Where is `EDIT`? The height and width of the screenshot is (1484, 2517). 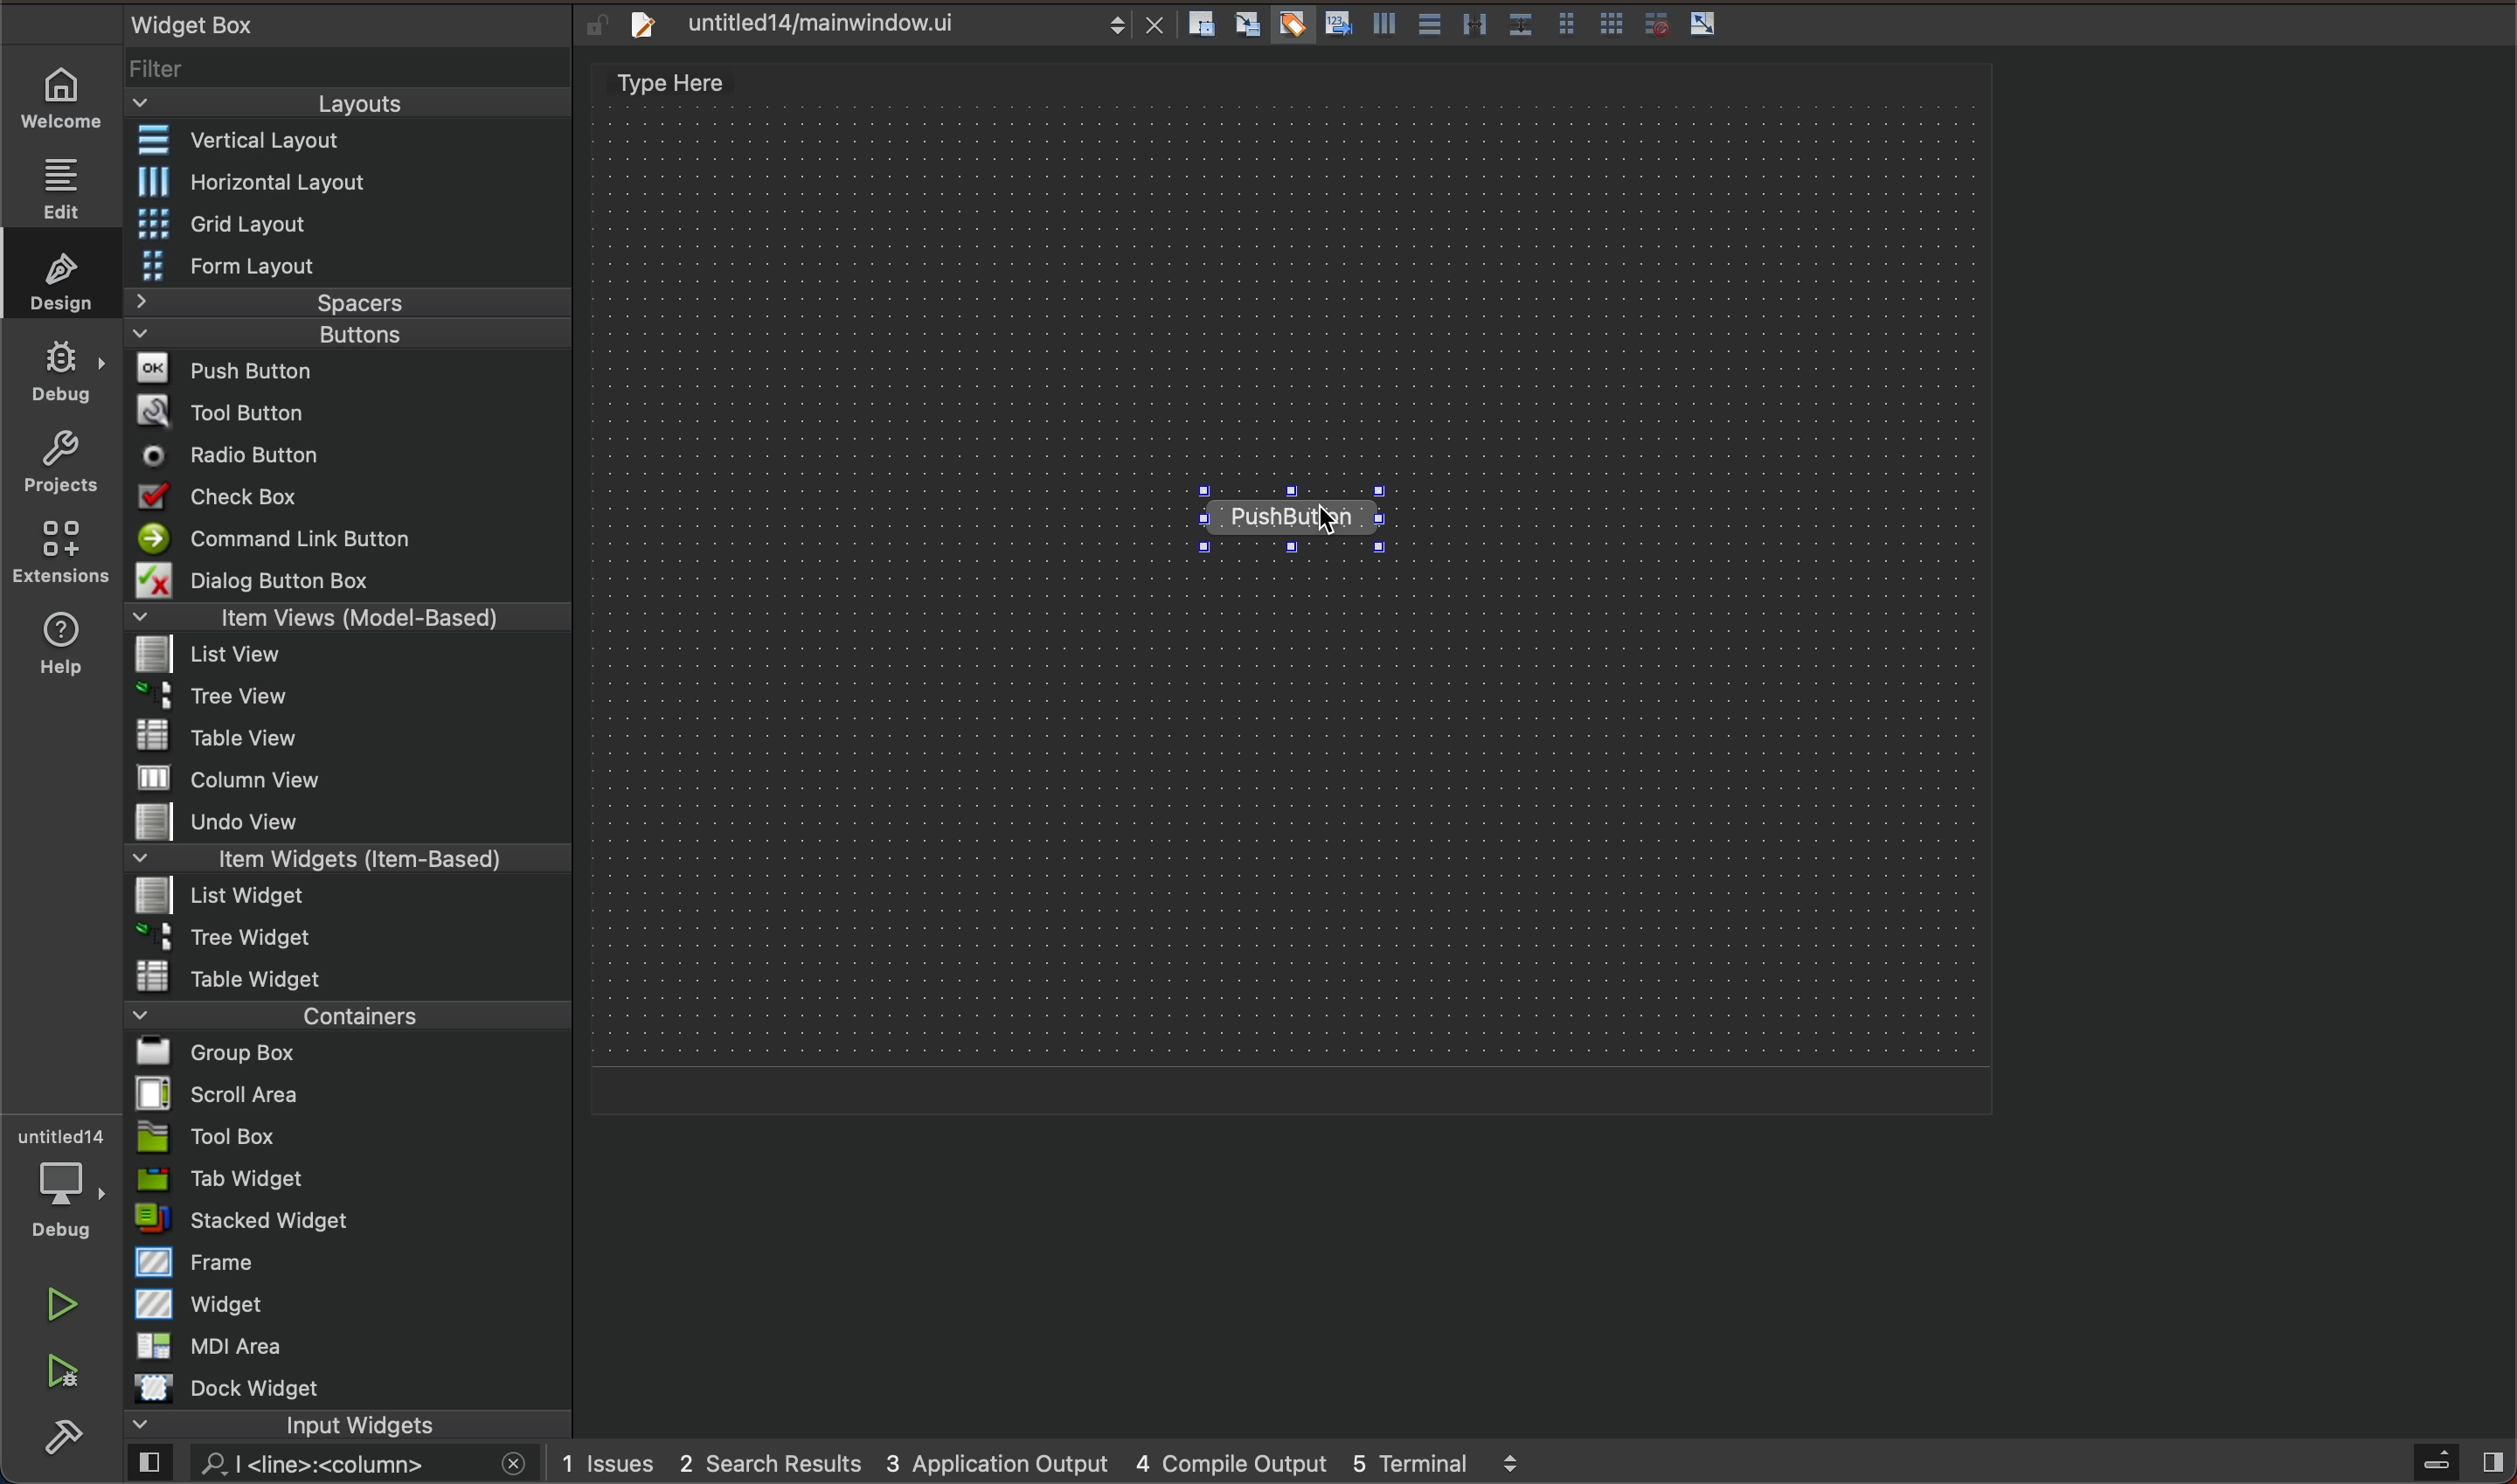 EDIT is located at coordinates (67, 187).